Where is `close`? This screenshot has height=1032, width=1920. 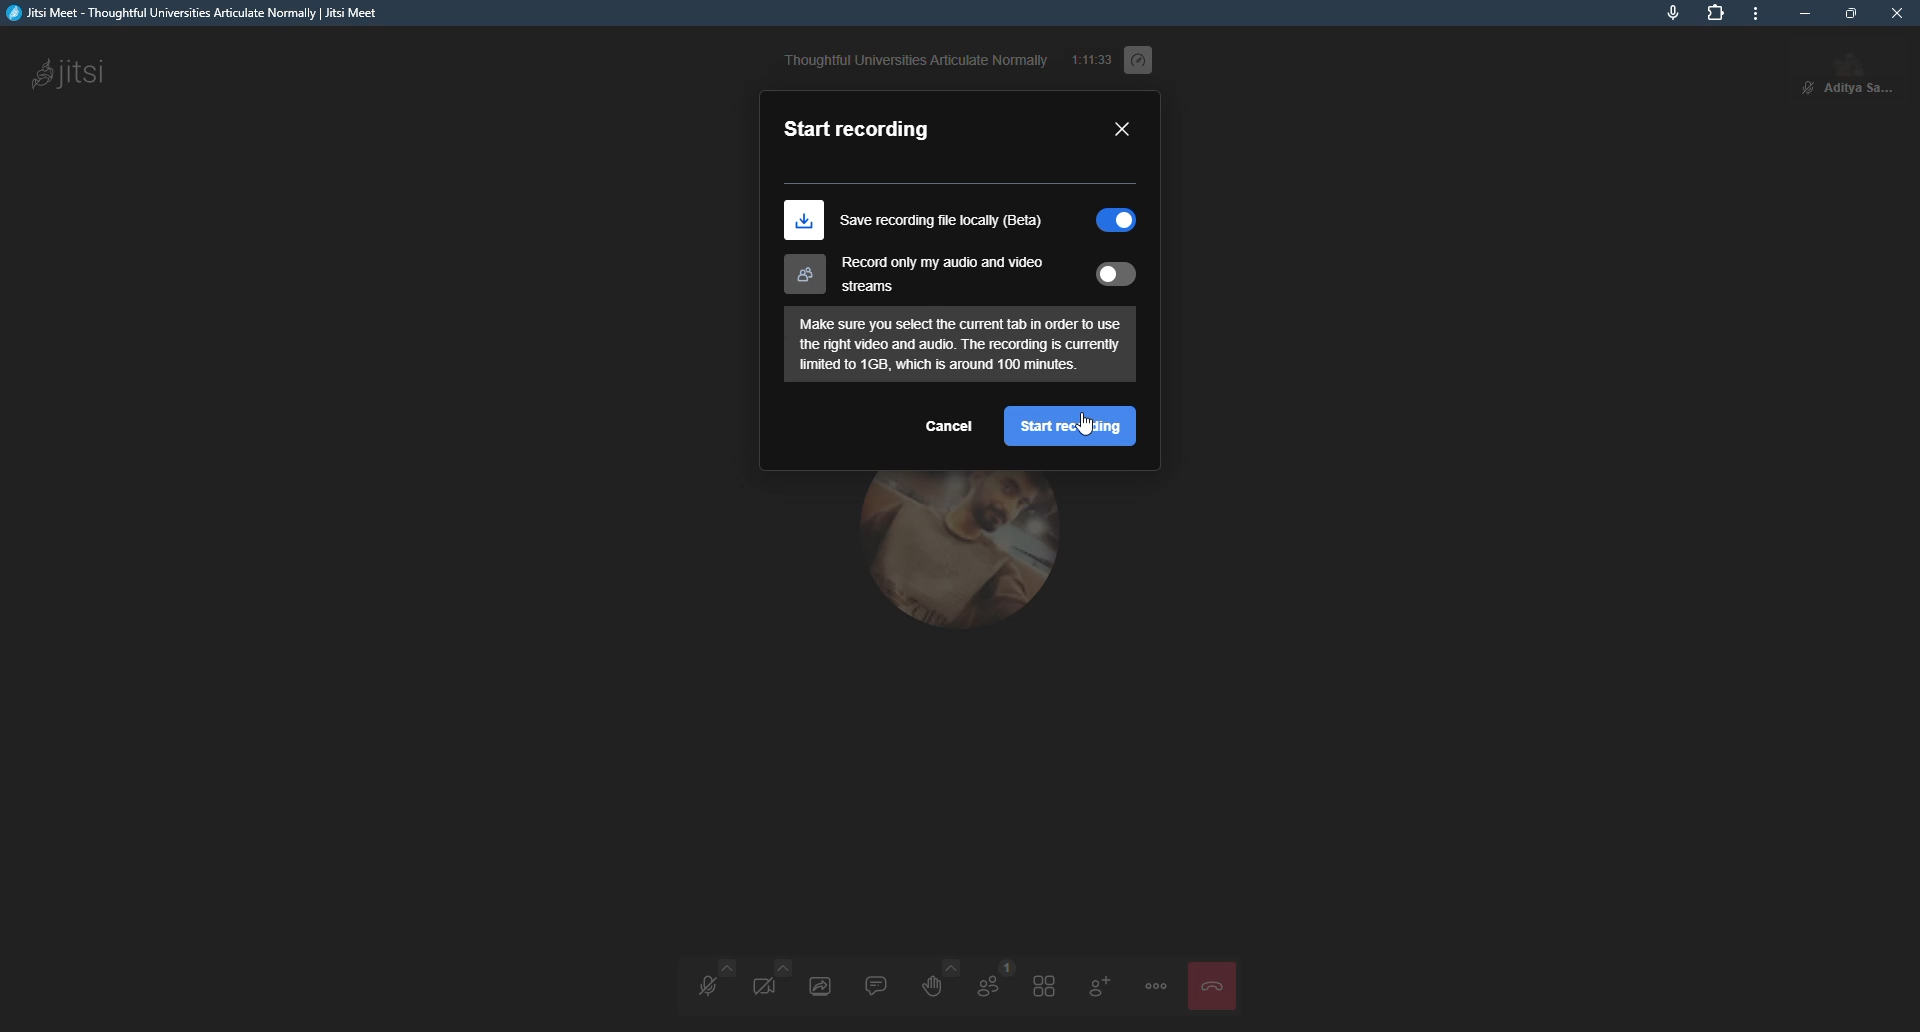
close is located at coordinates (1124, 130).